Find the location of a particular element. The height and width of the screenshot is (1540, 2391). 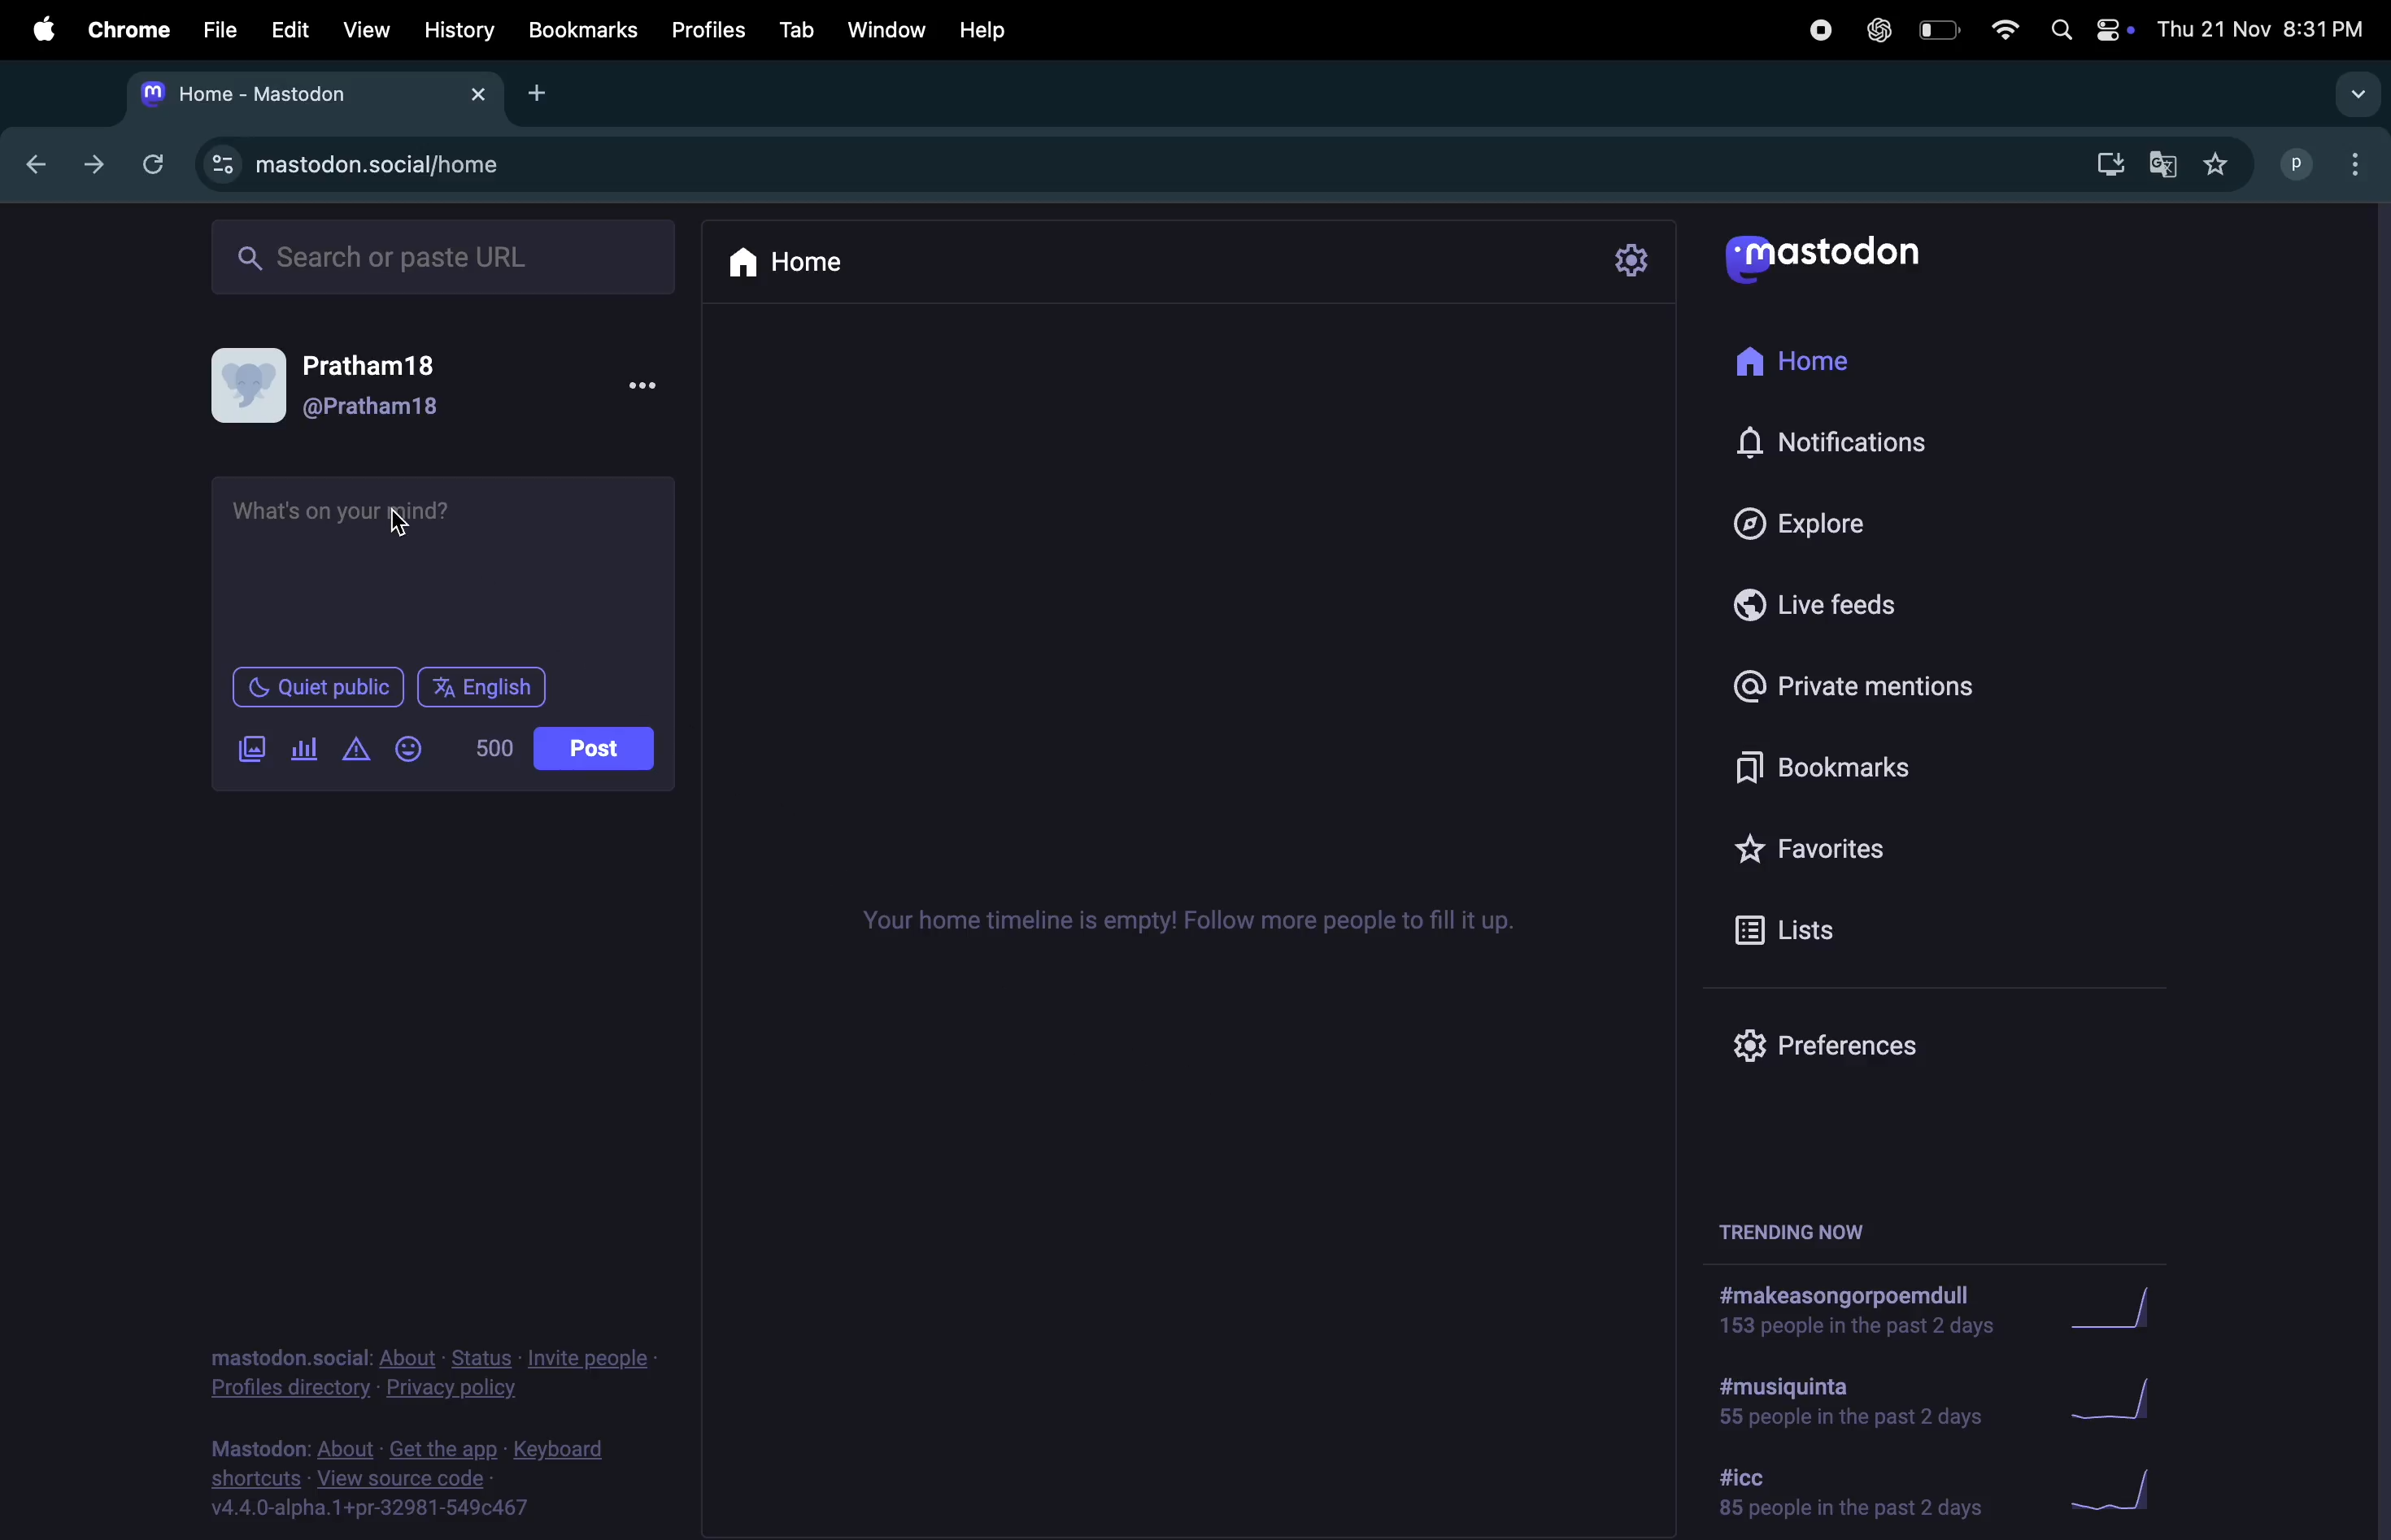

date and time is located at coordinates (2266, 29).